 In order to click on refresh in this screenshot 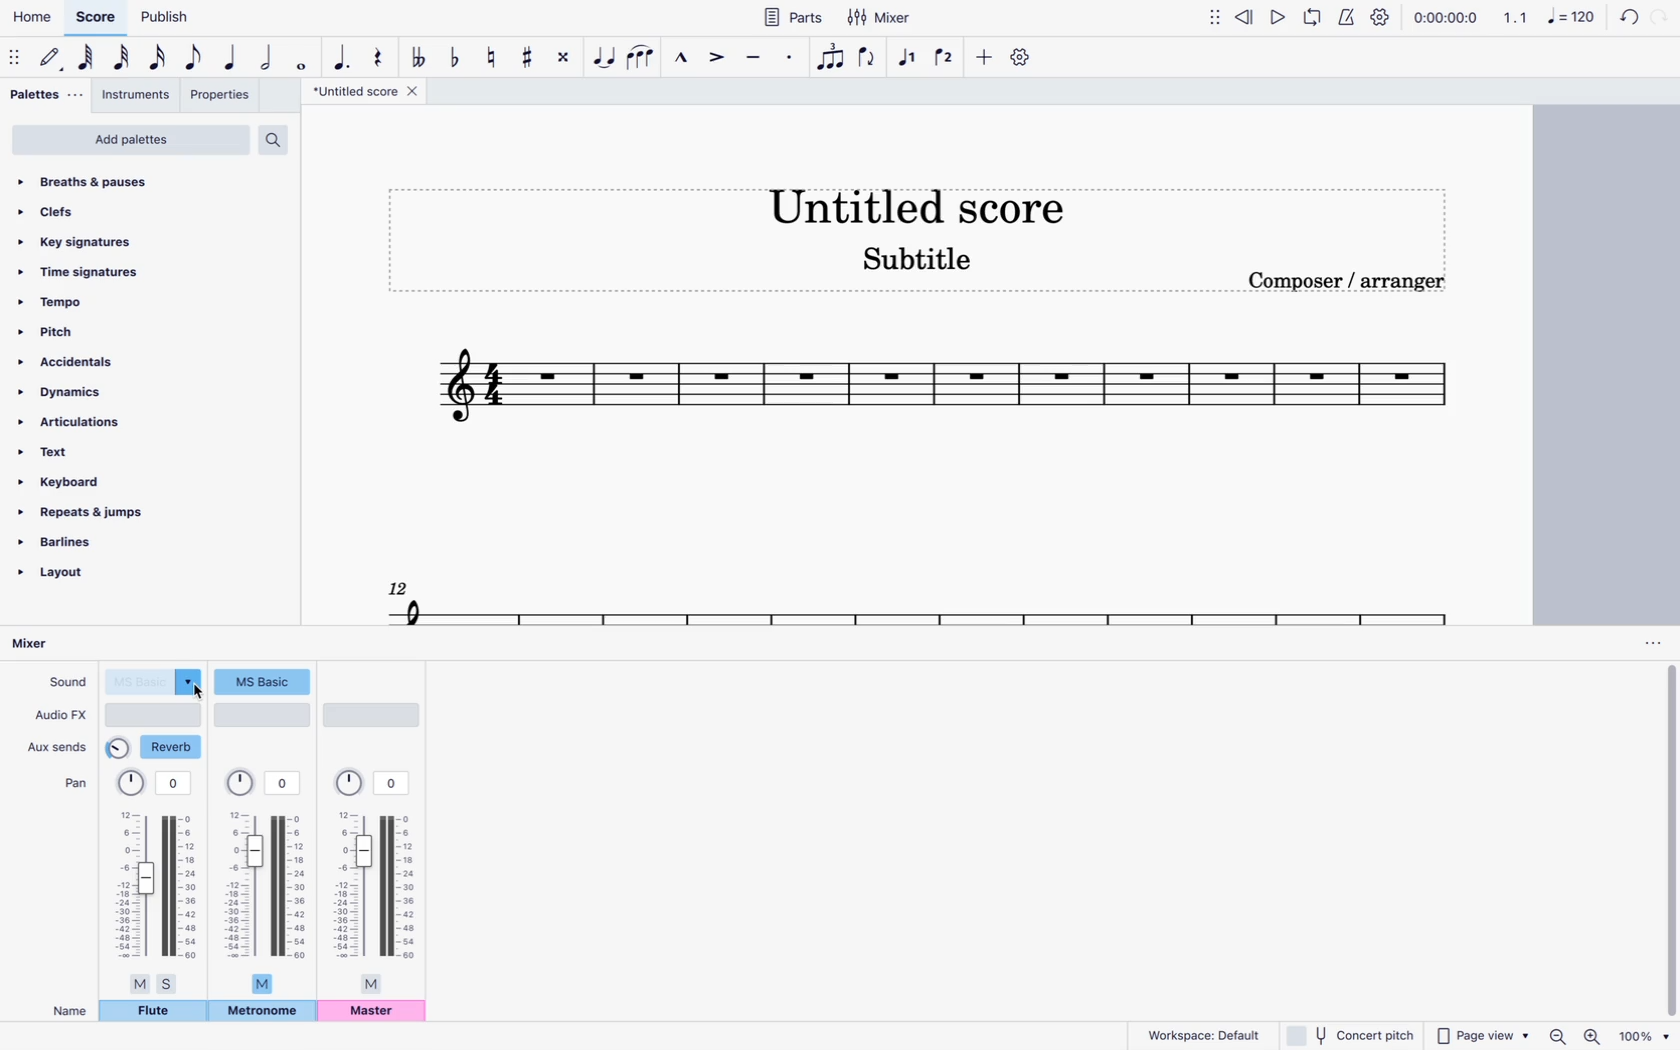, I will do `click(1626, 19)`.